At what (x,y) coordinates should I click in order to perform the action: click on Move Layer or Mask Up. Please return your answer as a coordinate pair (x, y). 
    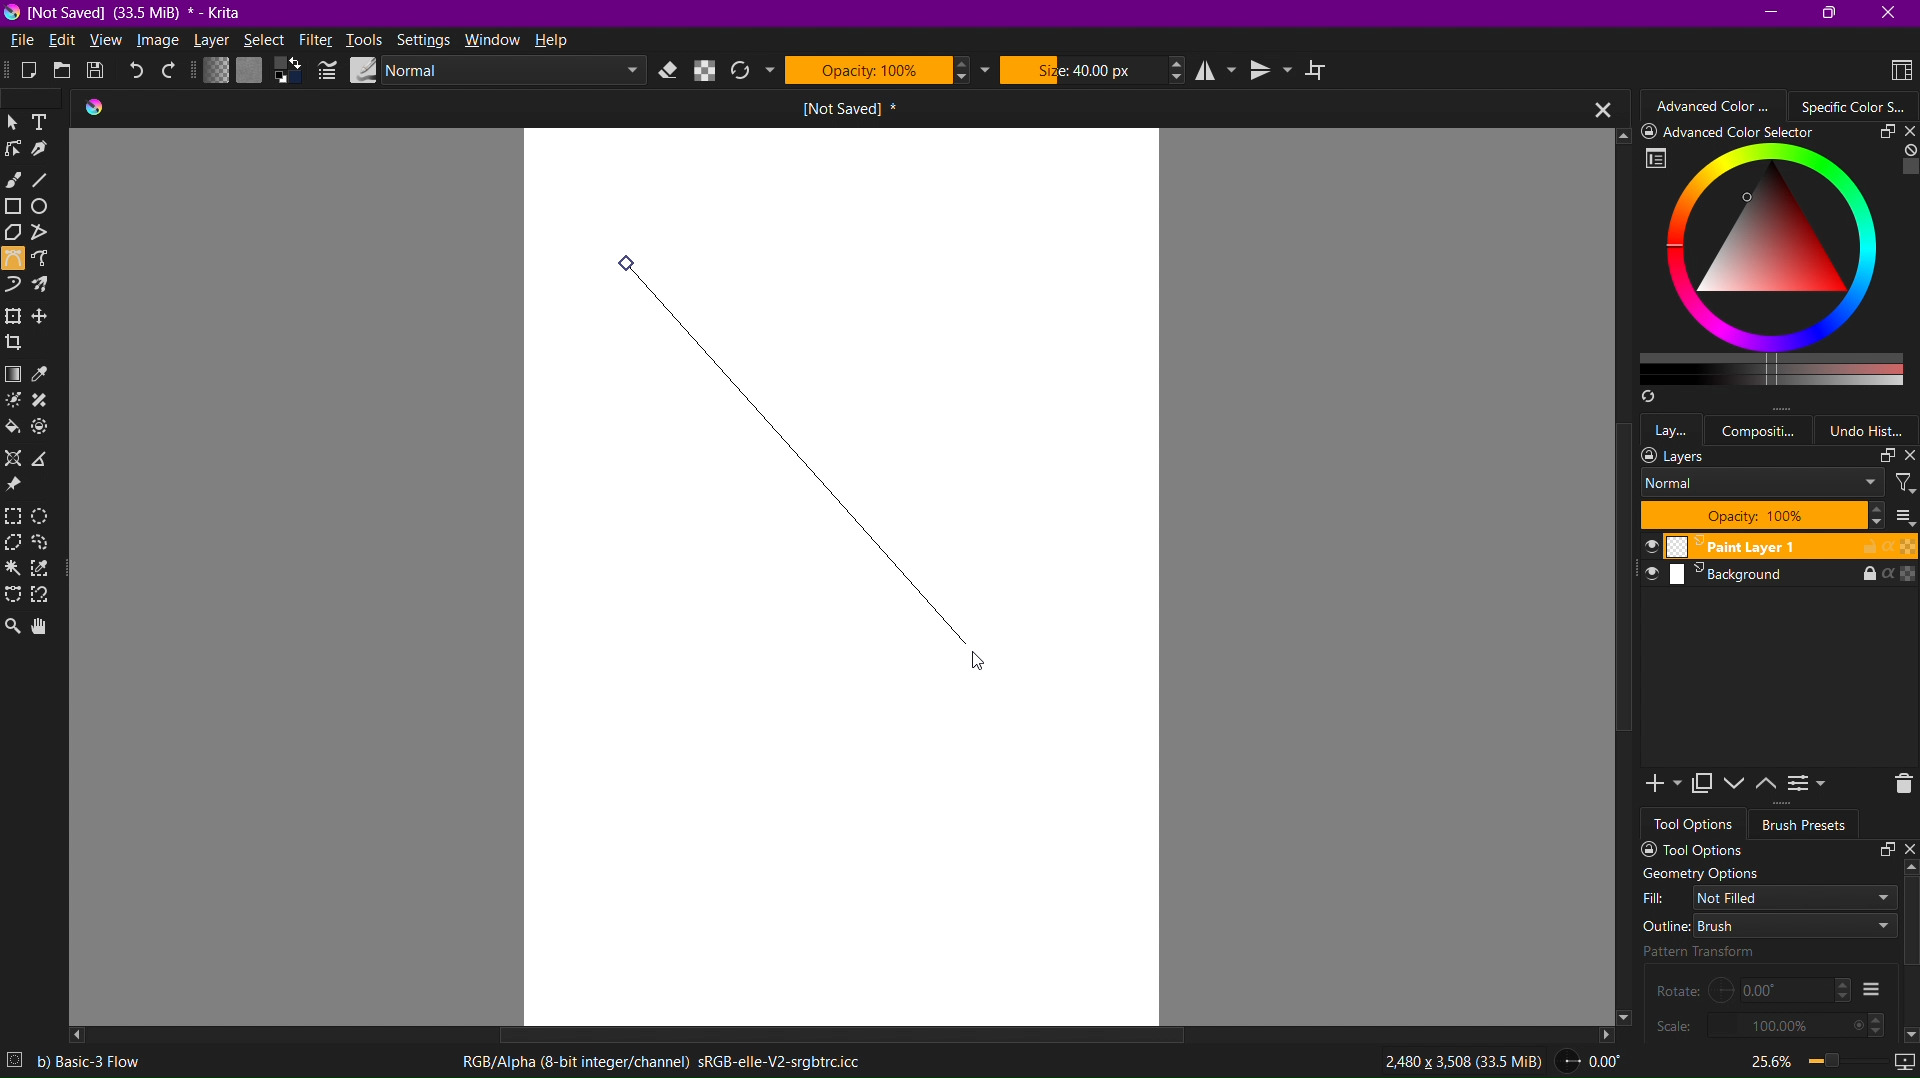
    Looking at the image, I should click on (1770, 784).